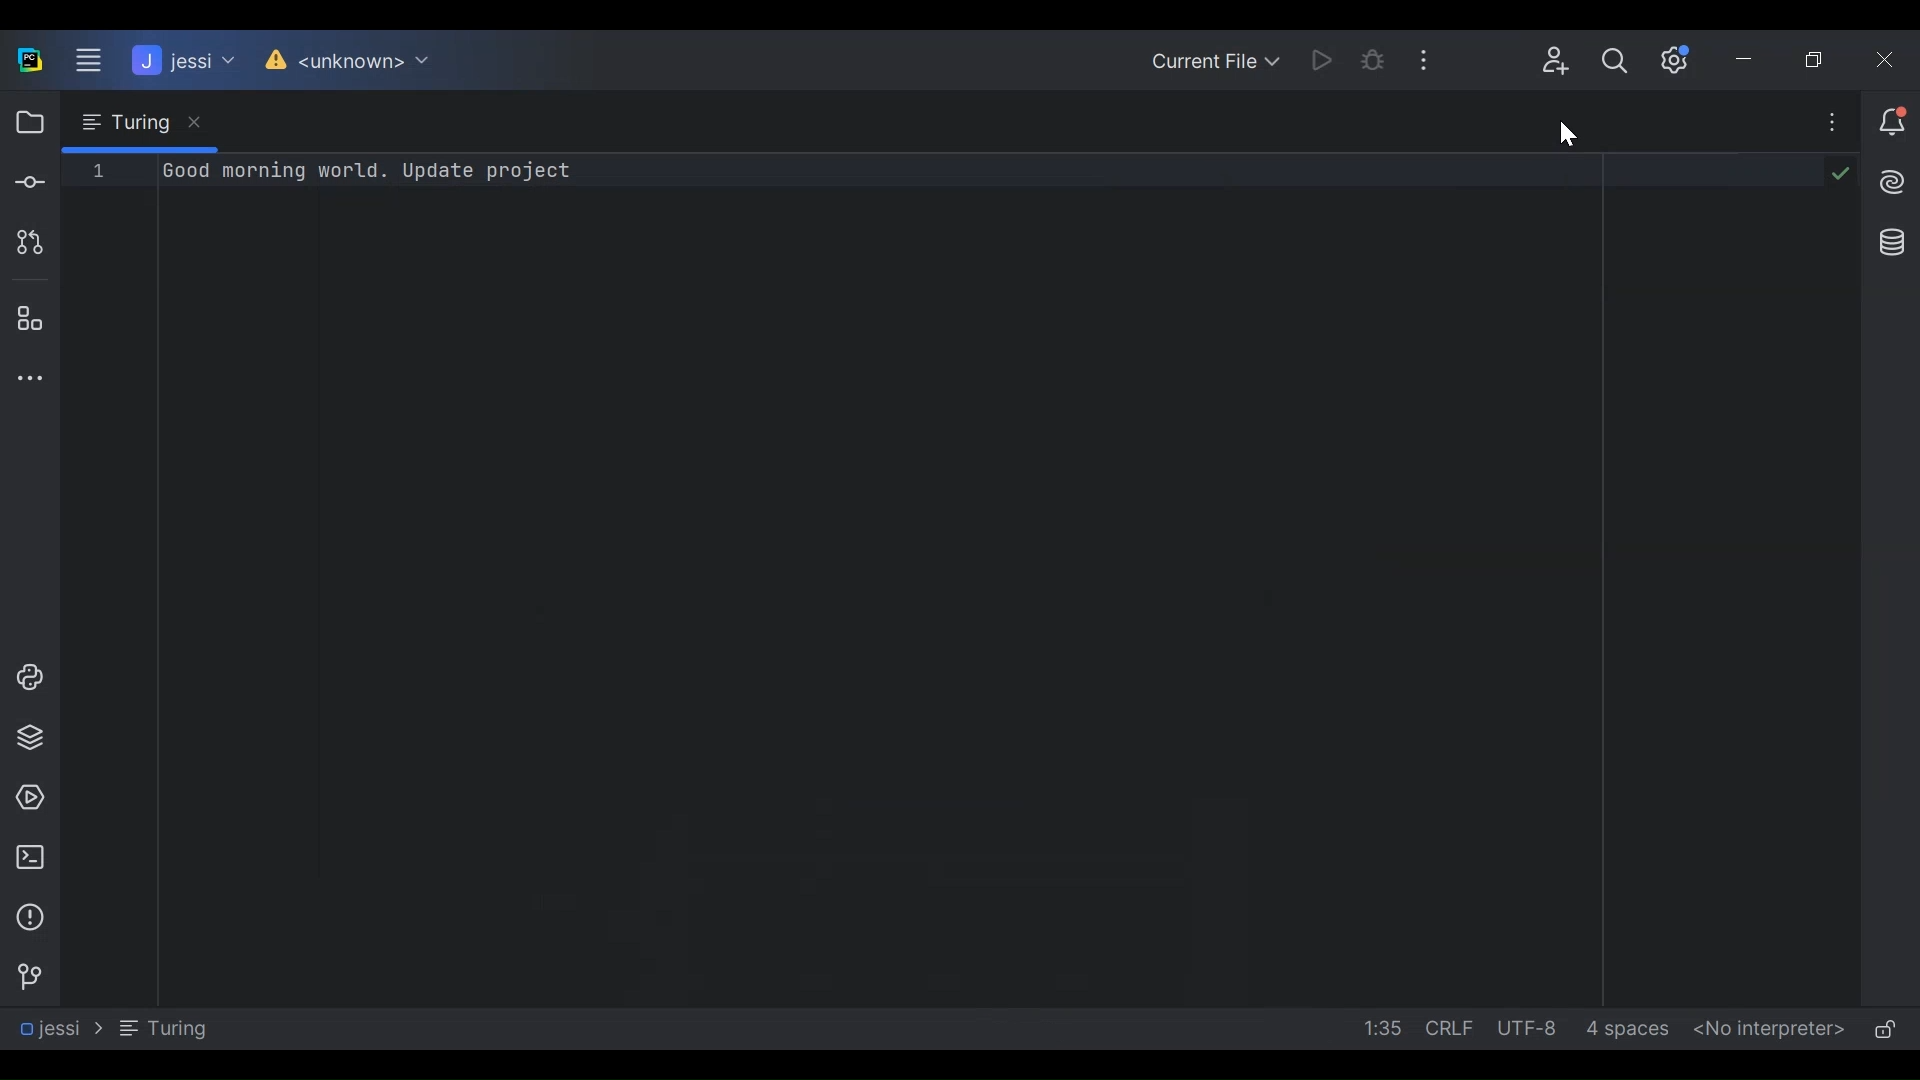 The height and width of the screenshot is (1080, 1920). I want to click on Commit, so click(29, 182).